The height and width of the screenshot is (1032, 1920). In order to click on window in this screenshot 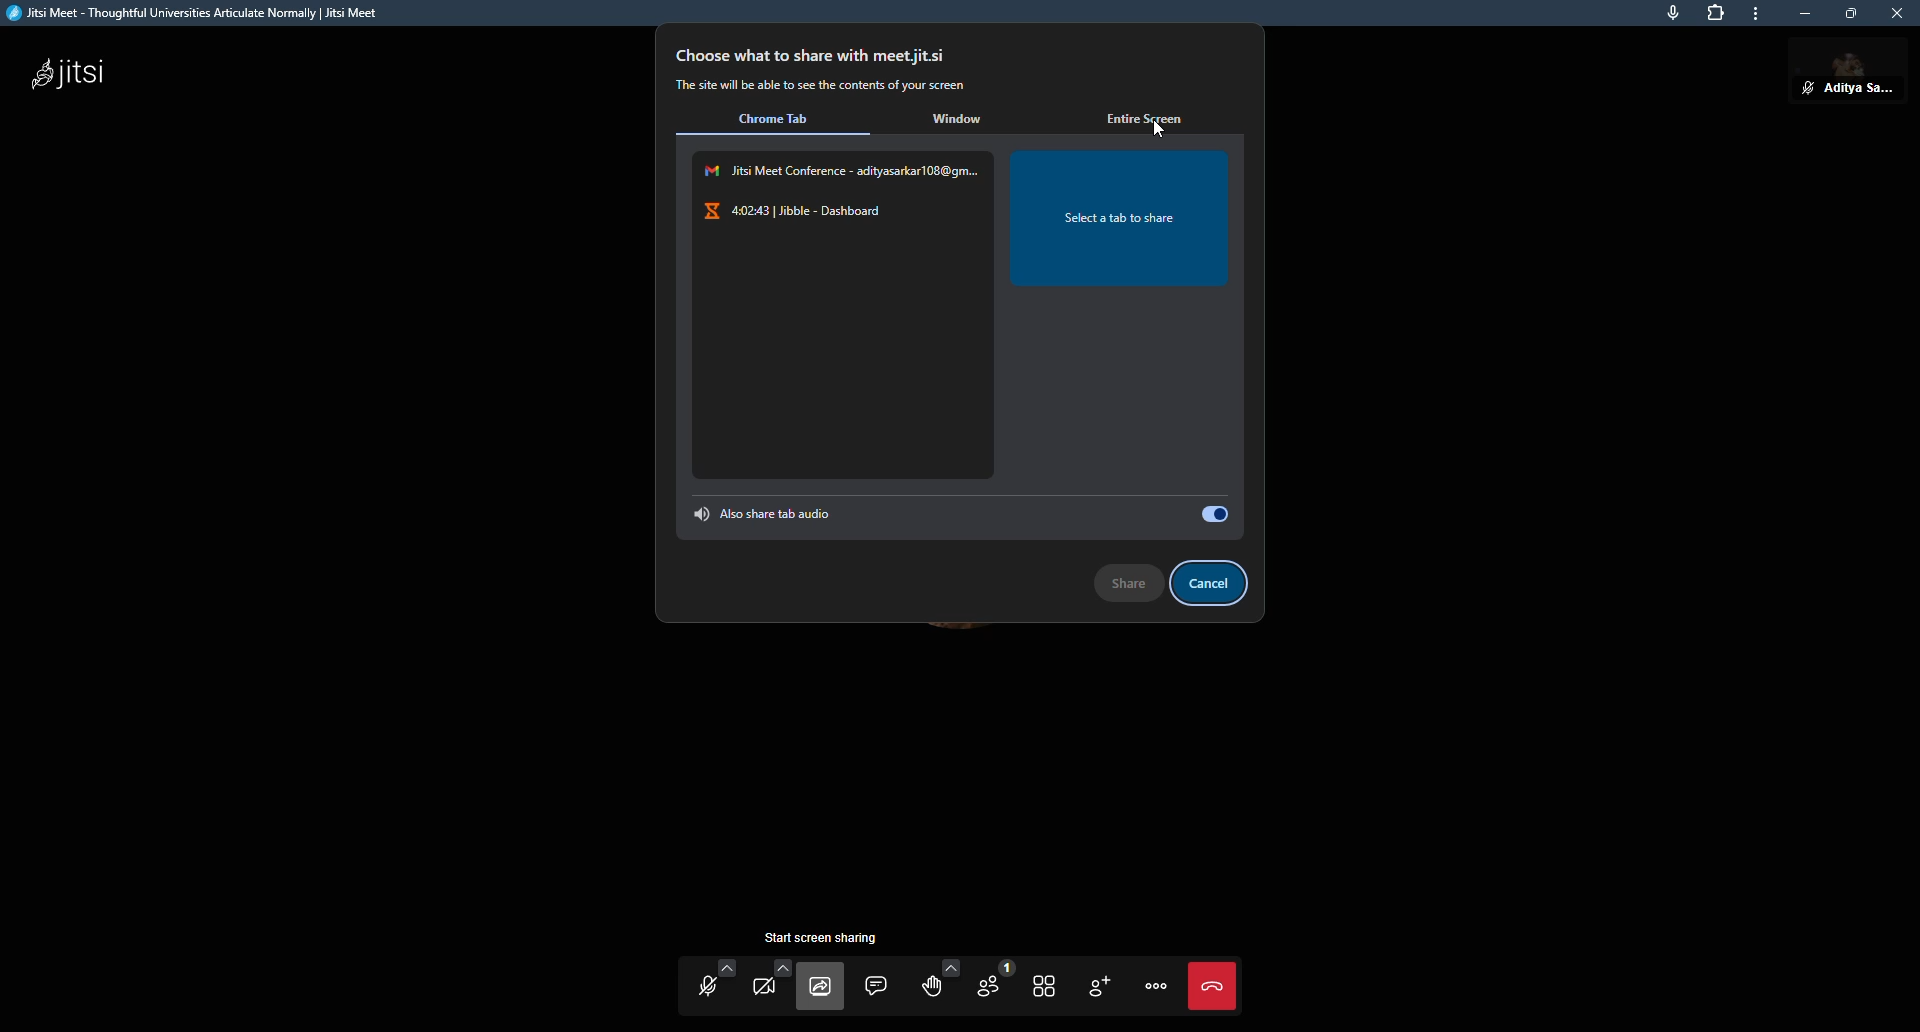, I will do `click(960, 120)`.